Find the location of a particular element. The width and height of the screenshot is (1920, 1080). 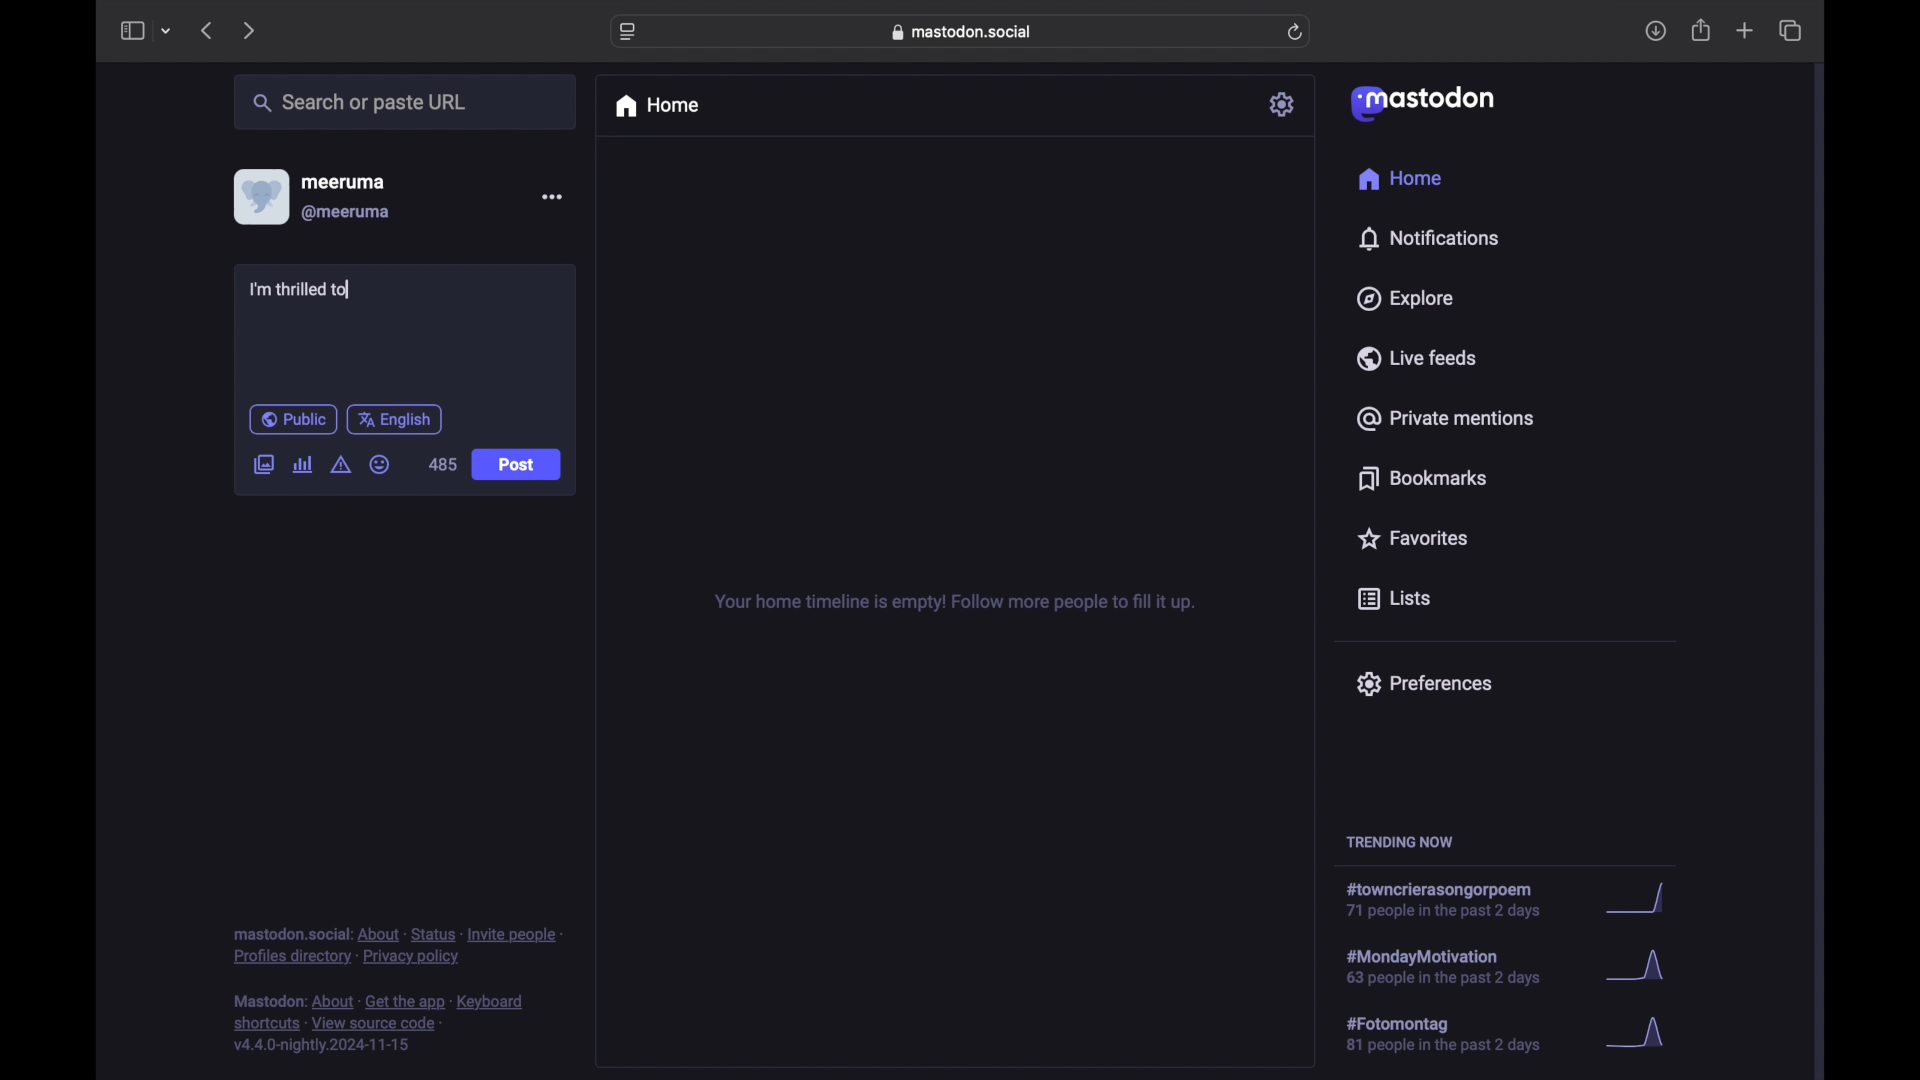

hashtag trend is located at coordinates (1451, 900).